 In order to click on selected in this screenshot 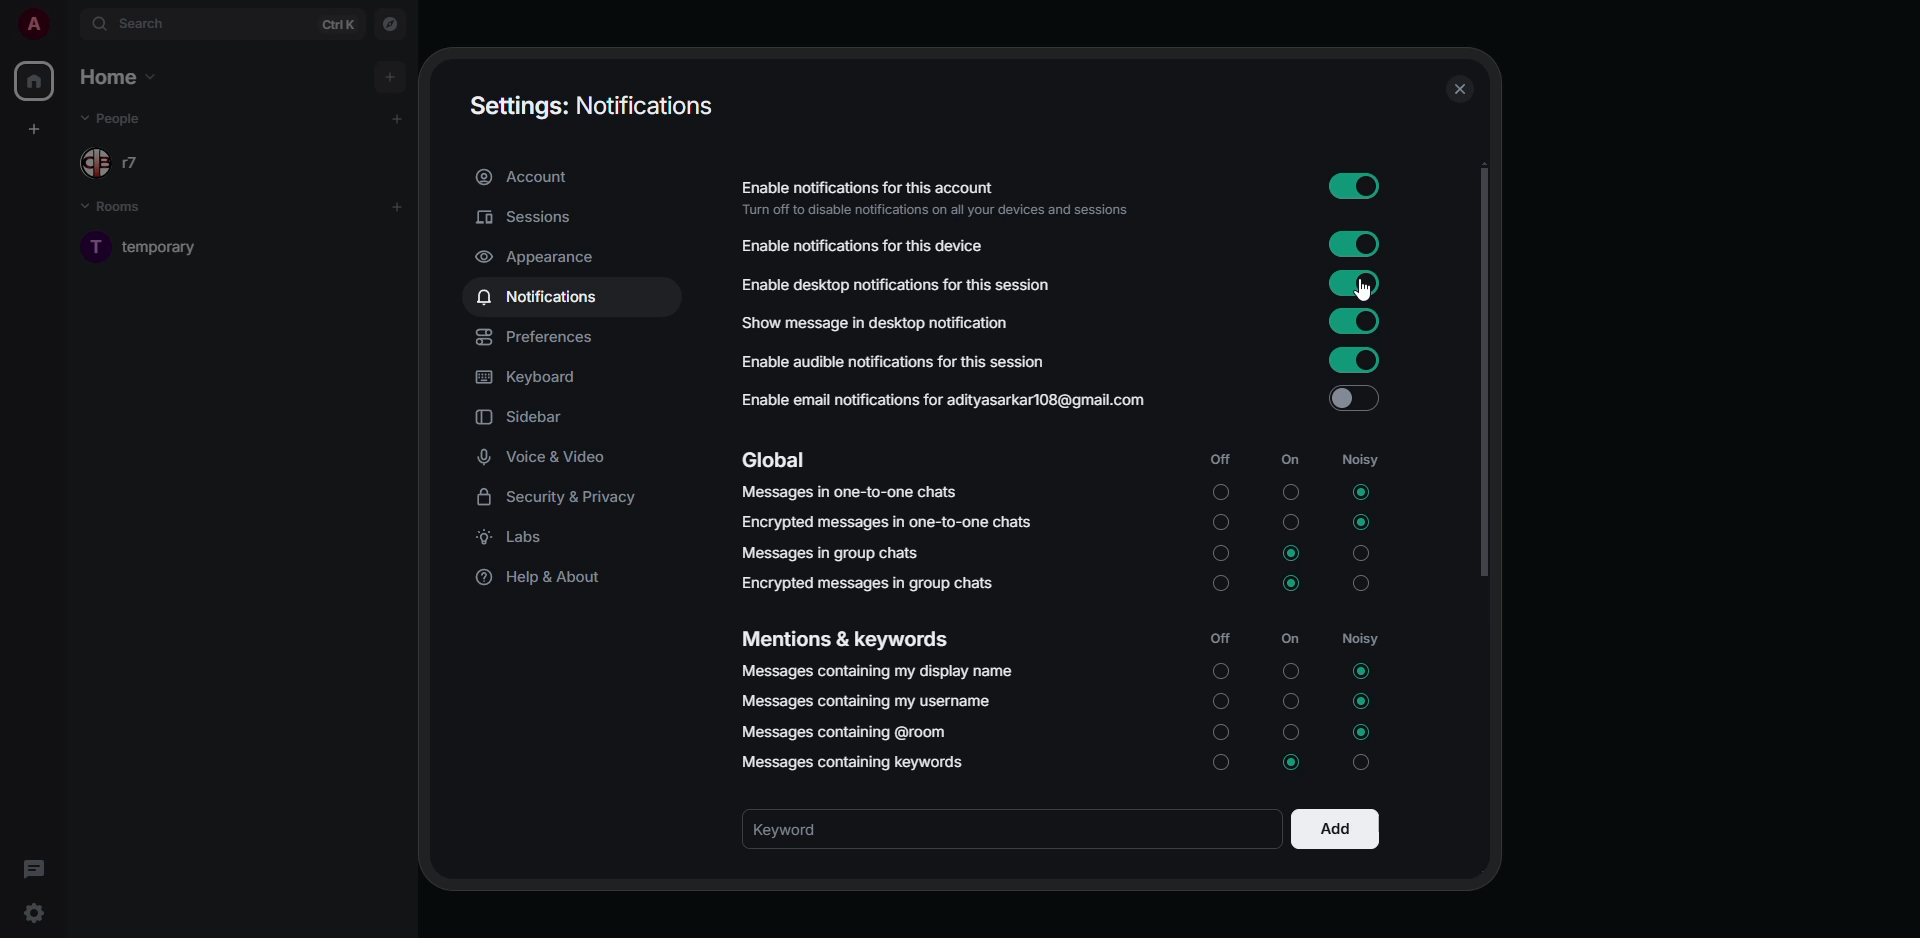, I will do `click(1359, 702)`.